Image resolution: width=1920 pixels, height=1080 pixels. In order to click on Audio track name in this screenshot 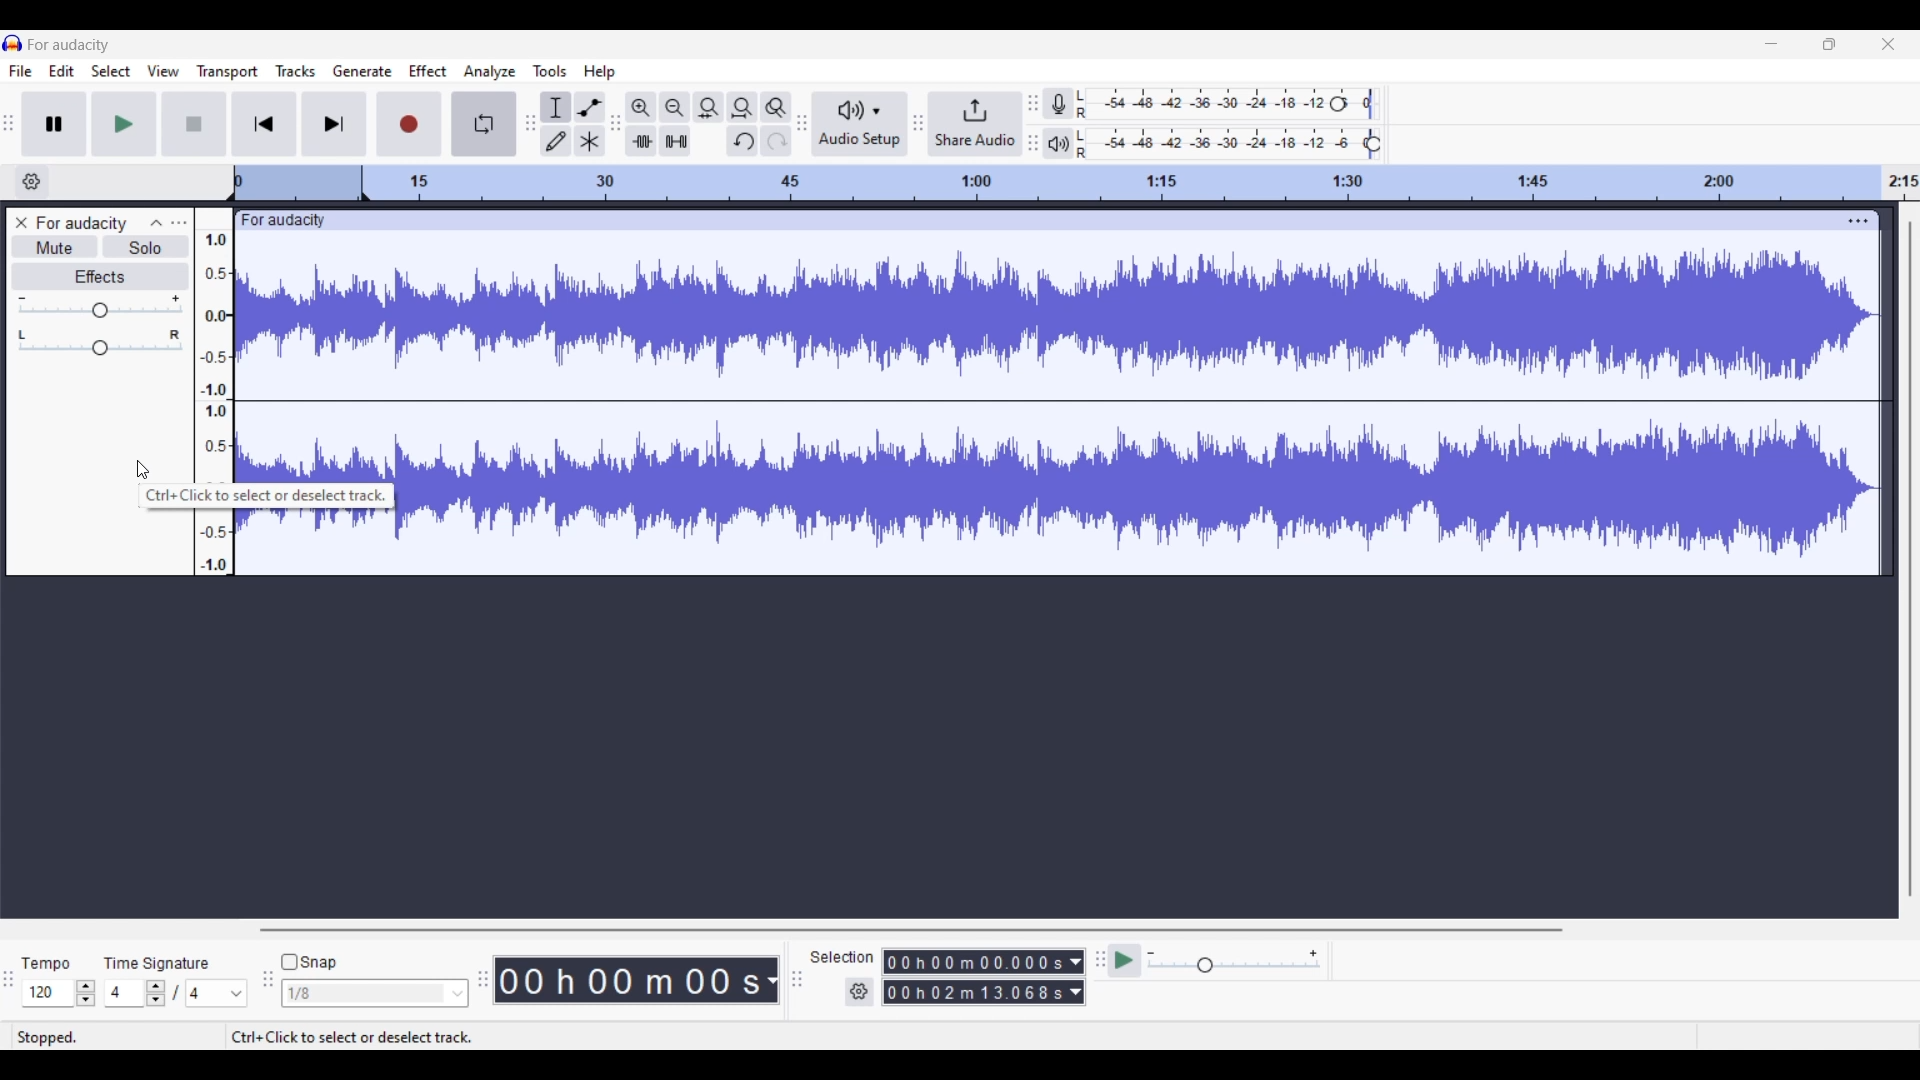, I will do `click(82, 224)`.